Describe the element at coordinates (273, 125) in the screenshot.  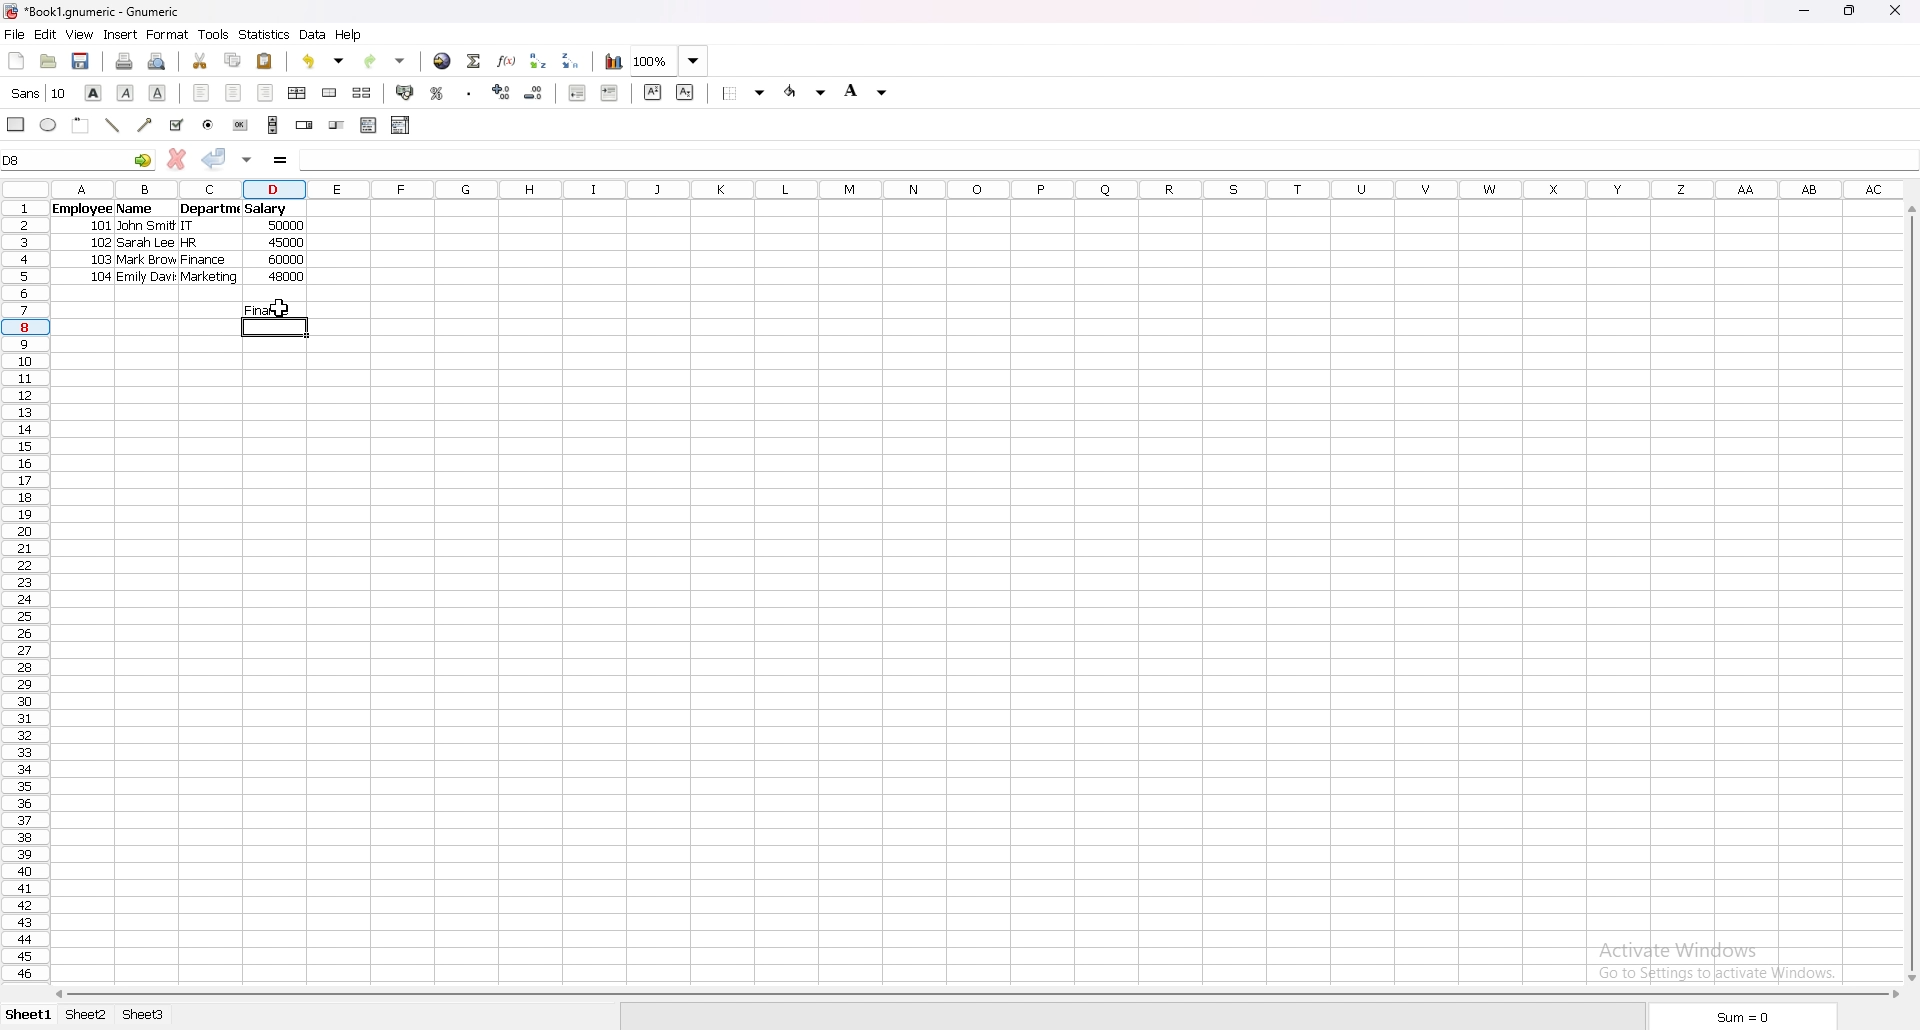
I see `scroll bar` at that location.